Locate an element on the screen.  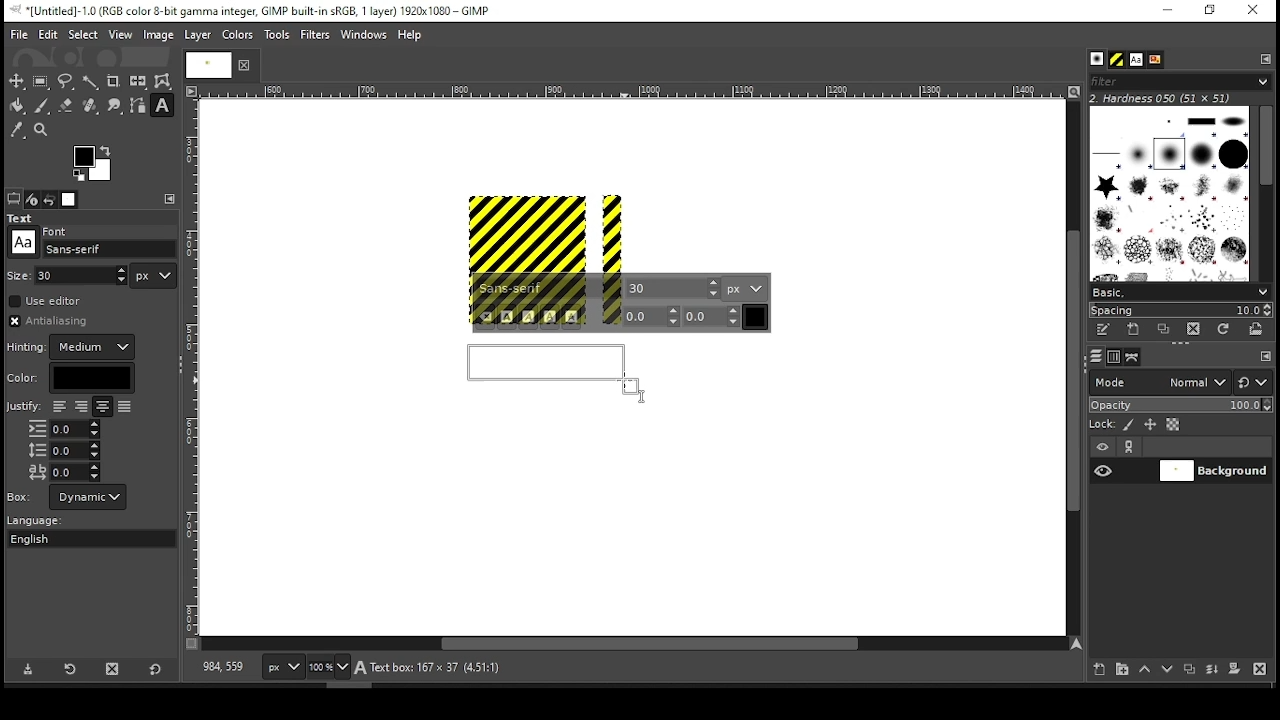
open brush as image is located at coordinates (1257, 329).